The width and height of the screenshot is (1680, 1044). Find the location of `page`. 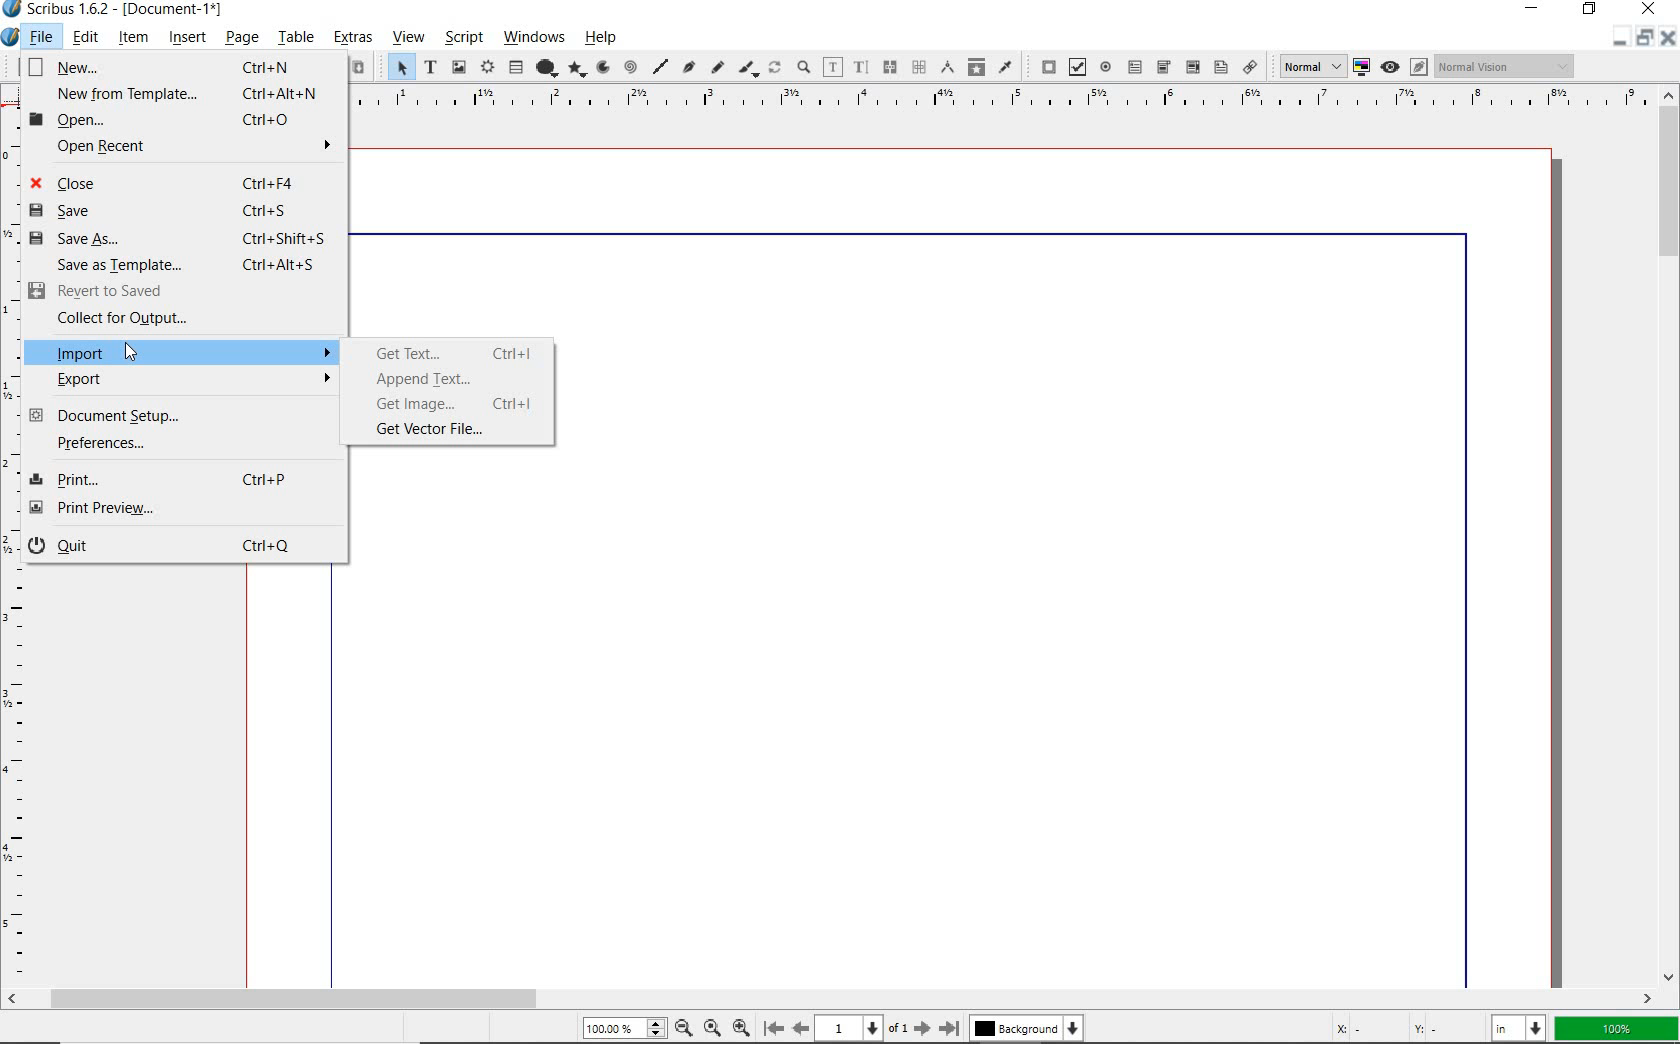

page is located at coordinates (241, 39).